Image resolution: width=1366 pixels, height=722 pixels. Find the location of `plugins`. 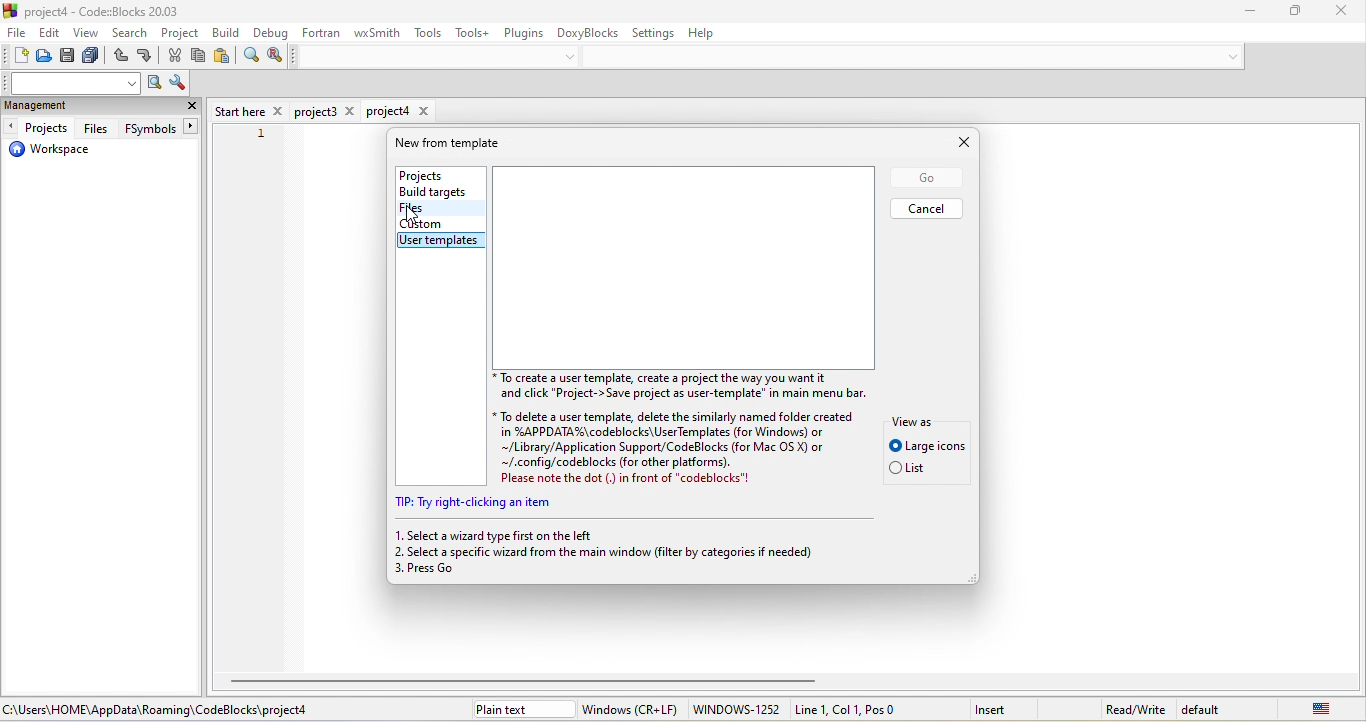

plugins is located at coordinates (522, 31).